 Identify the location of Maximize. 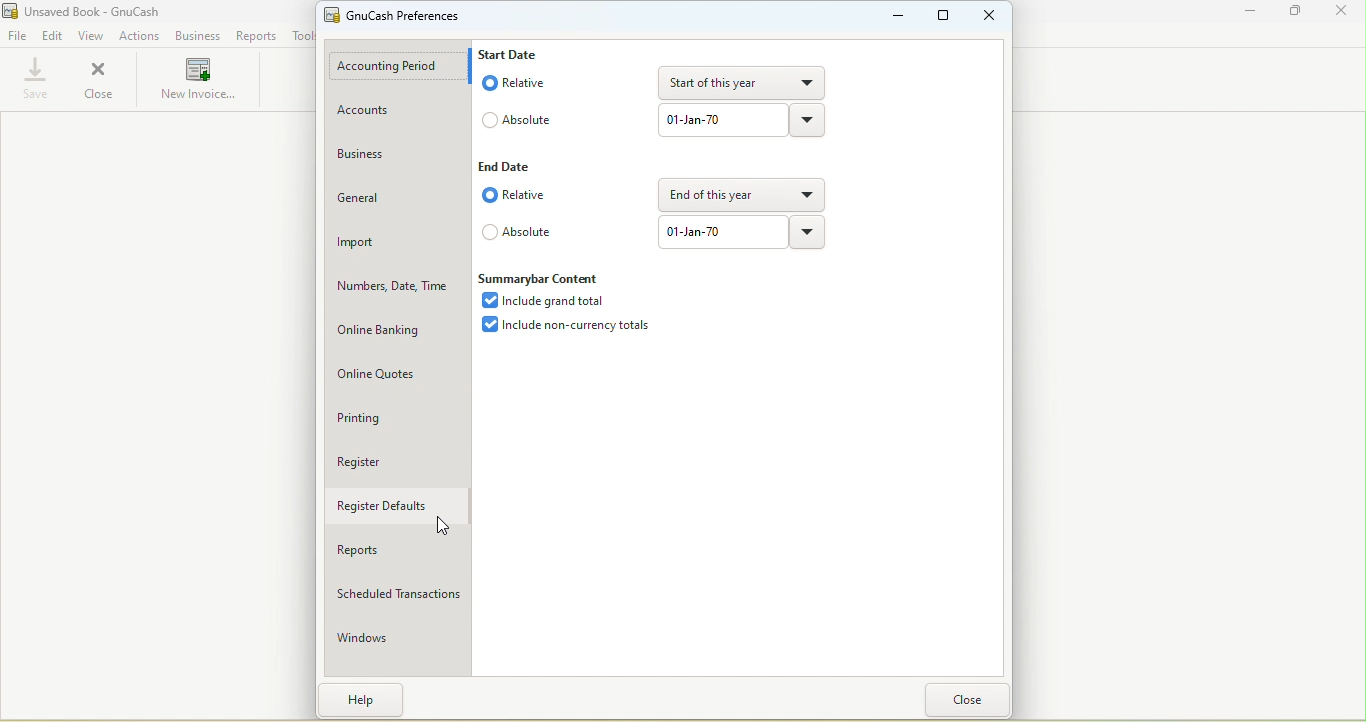
(1295, 13).